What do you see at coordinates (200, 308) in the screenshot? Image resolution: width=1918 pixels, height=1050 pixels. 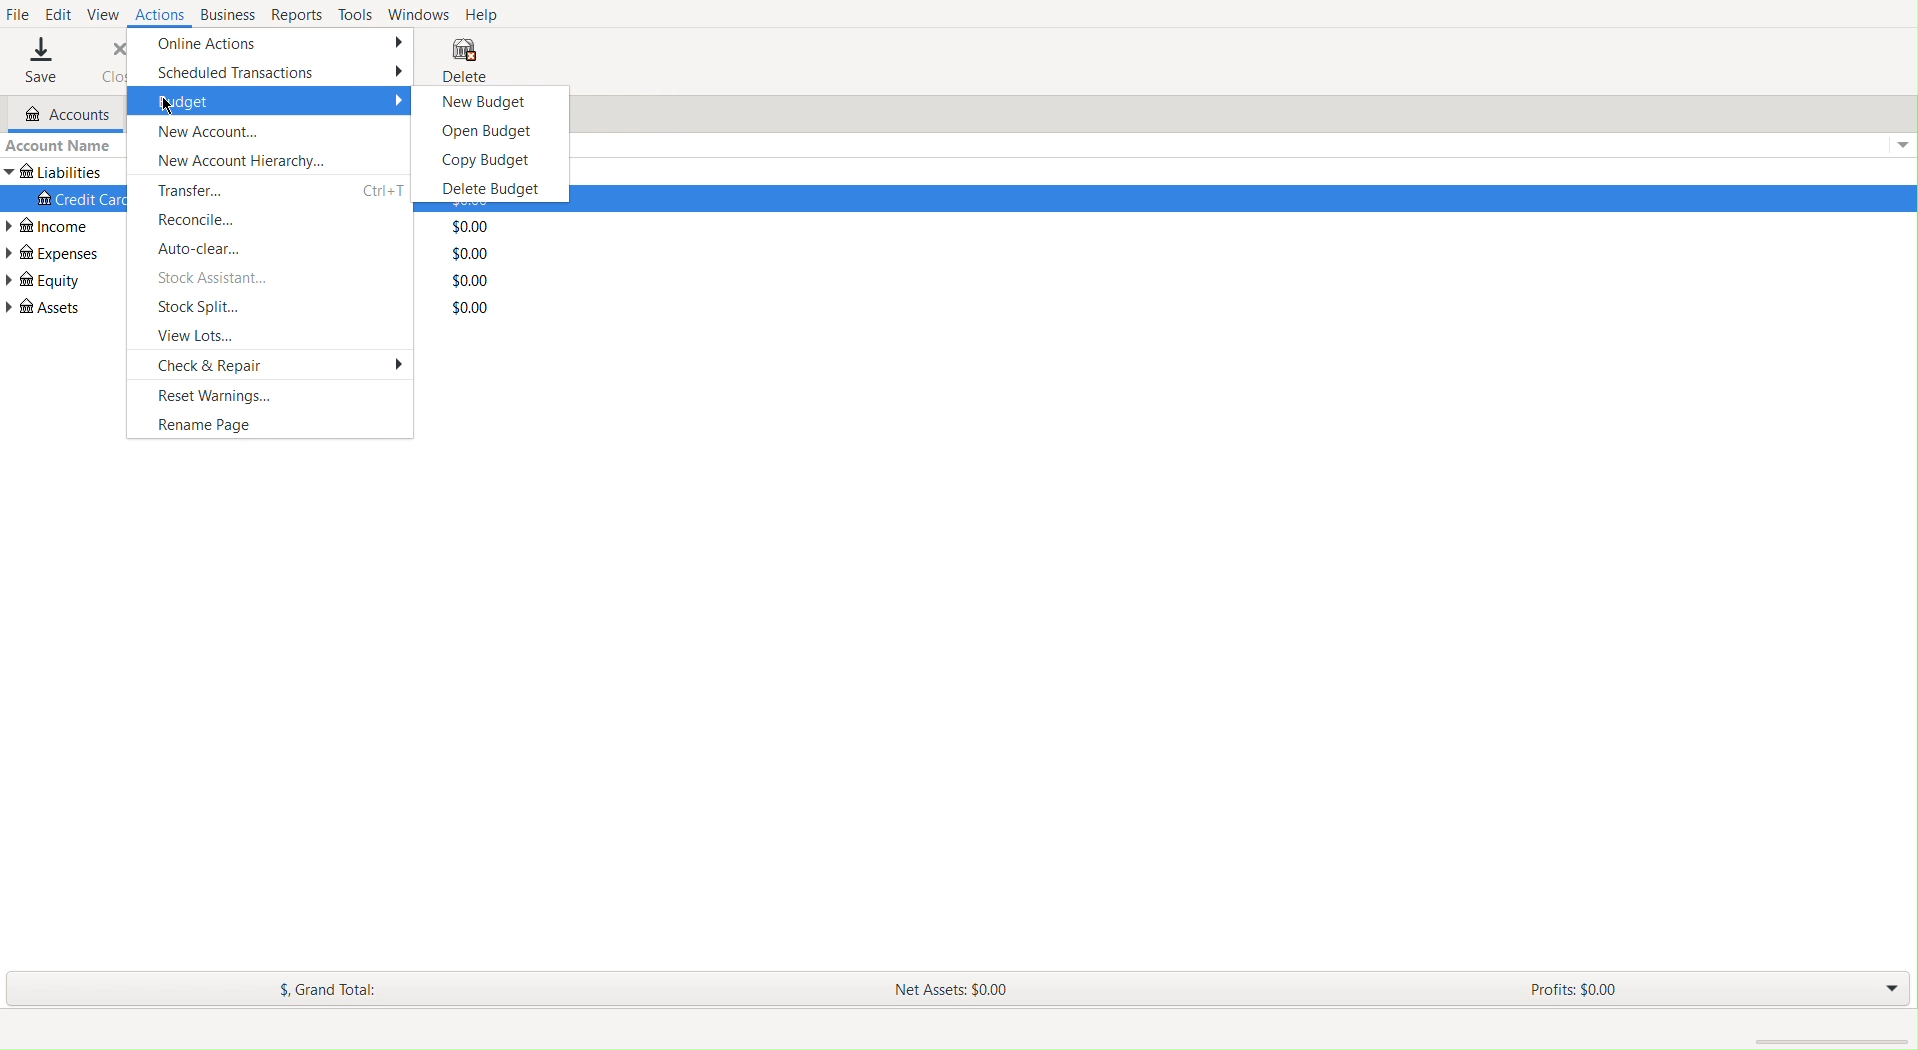 I see `Stock Split` at bounding box center [200, 308].